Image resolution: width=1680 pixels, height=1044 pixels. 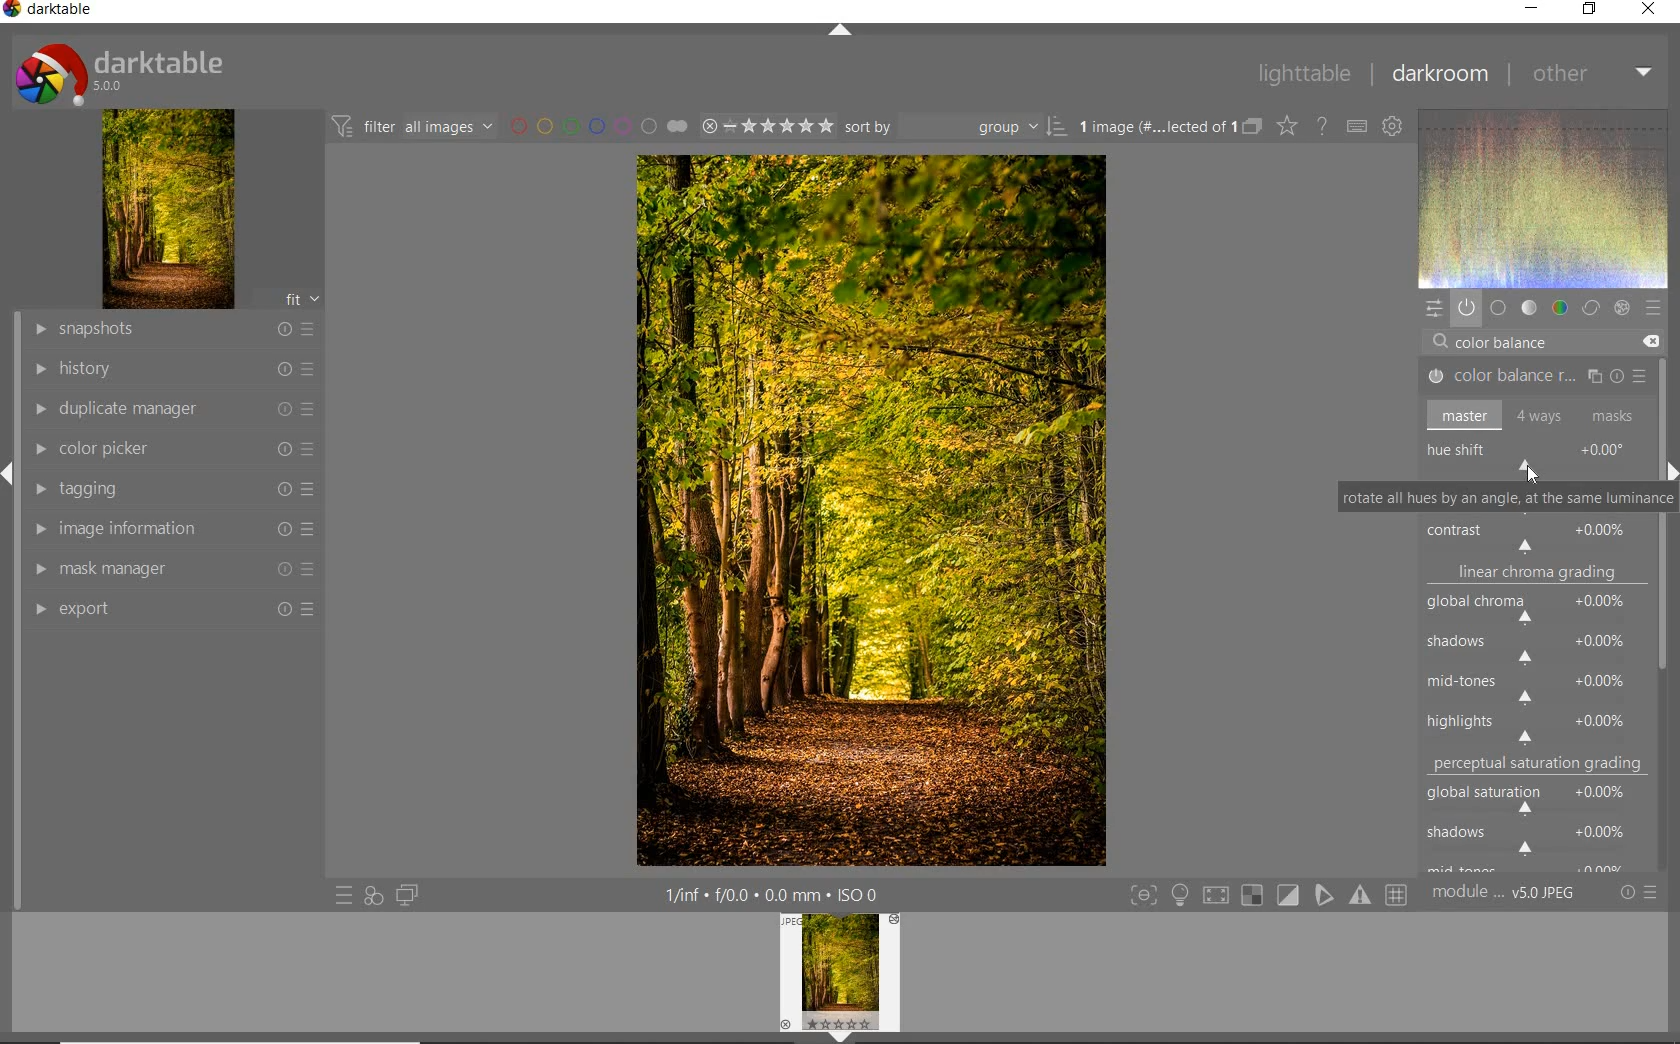 I want to click on DELETE, so click(x=1650, y=341).